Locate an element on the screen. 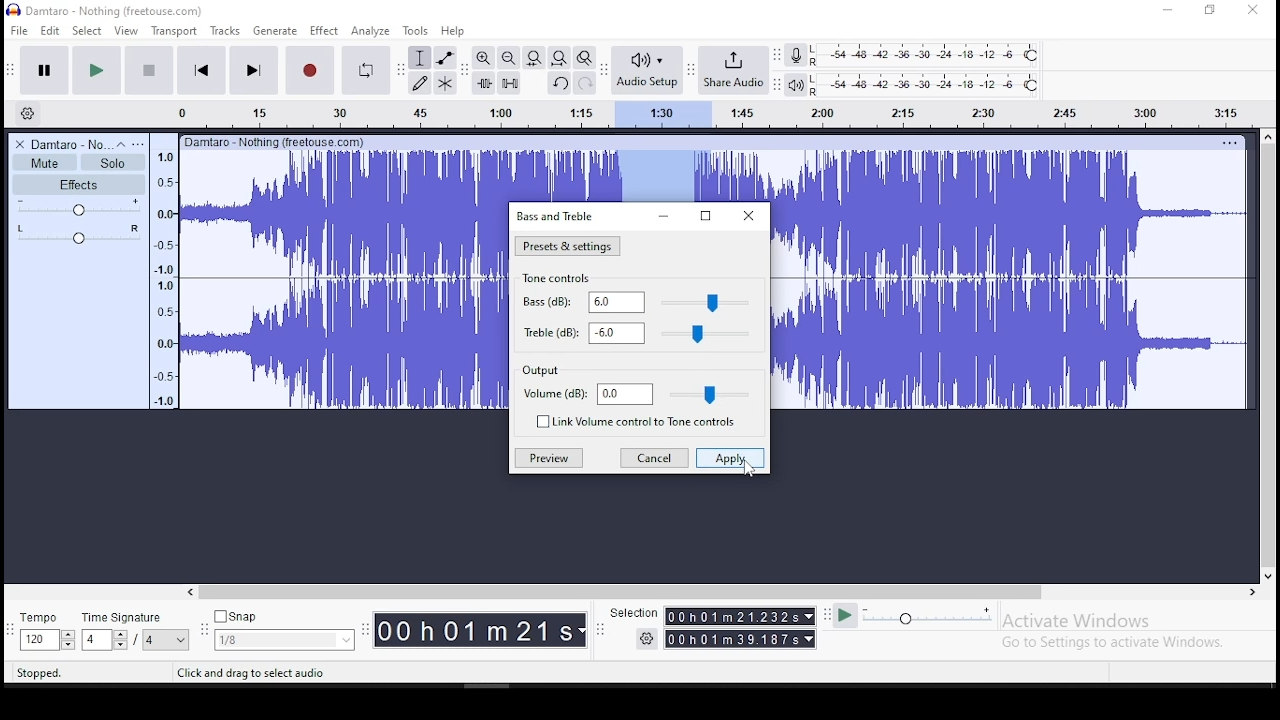 This screenshot has height=720, width=1280. tempo is located at coordinates (44, 619).